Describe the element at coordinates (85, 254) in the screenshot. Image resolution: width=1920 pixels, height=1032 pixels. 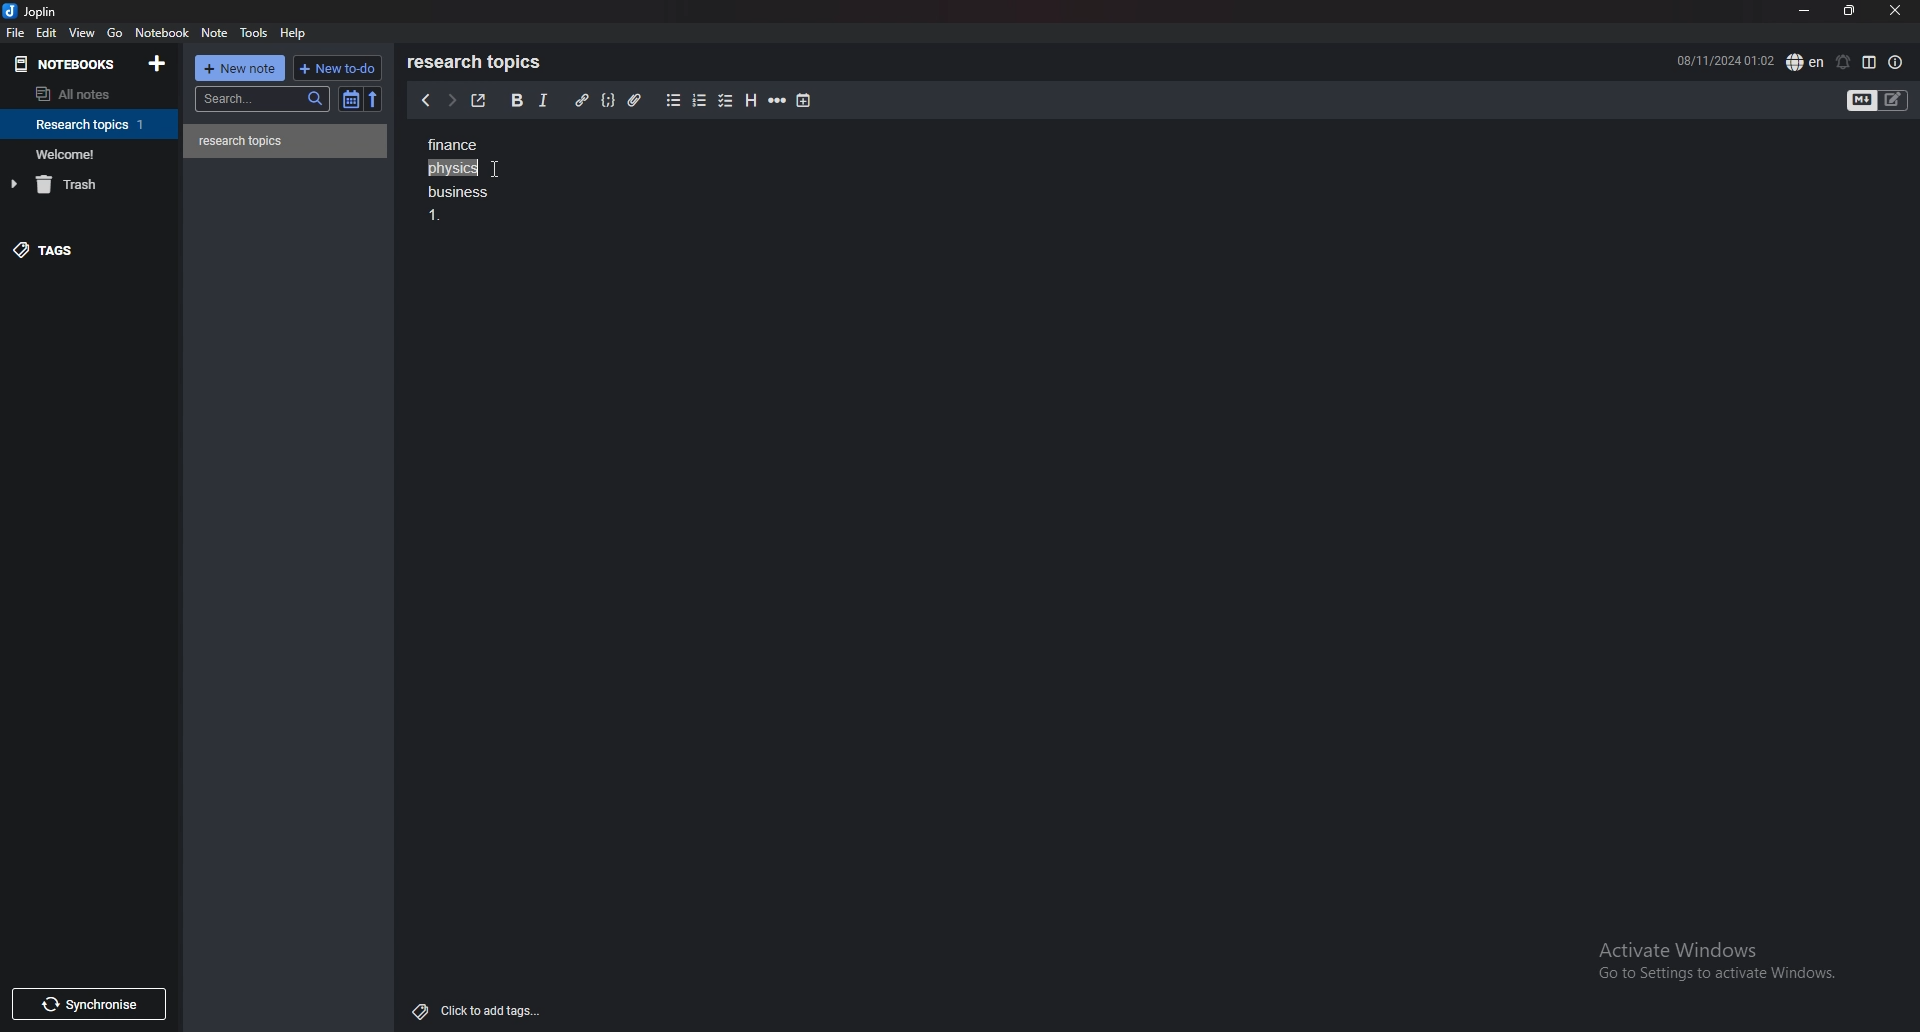
I see `tags` at that location.